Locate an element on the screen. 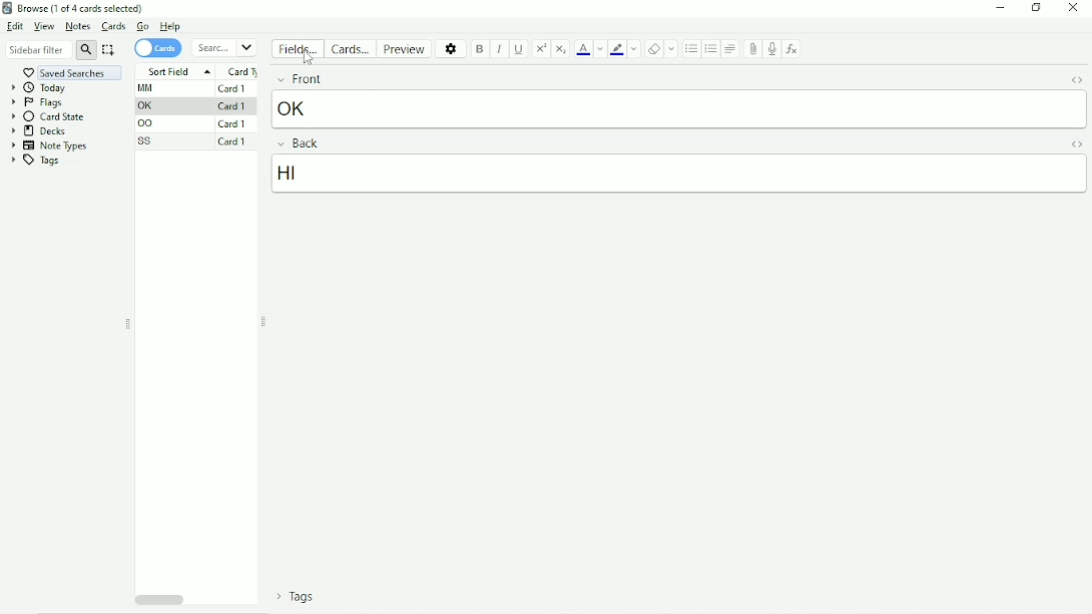 The width and height of the screenshot is (1092, 614). Cards is located at coordinates (112, 26).